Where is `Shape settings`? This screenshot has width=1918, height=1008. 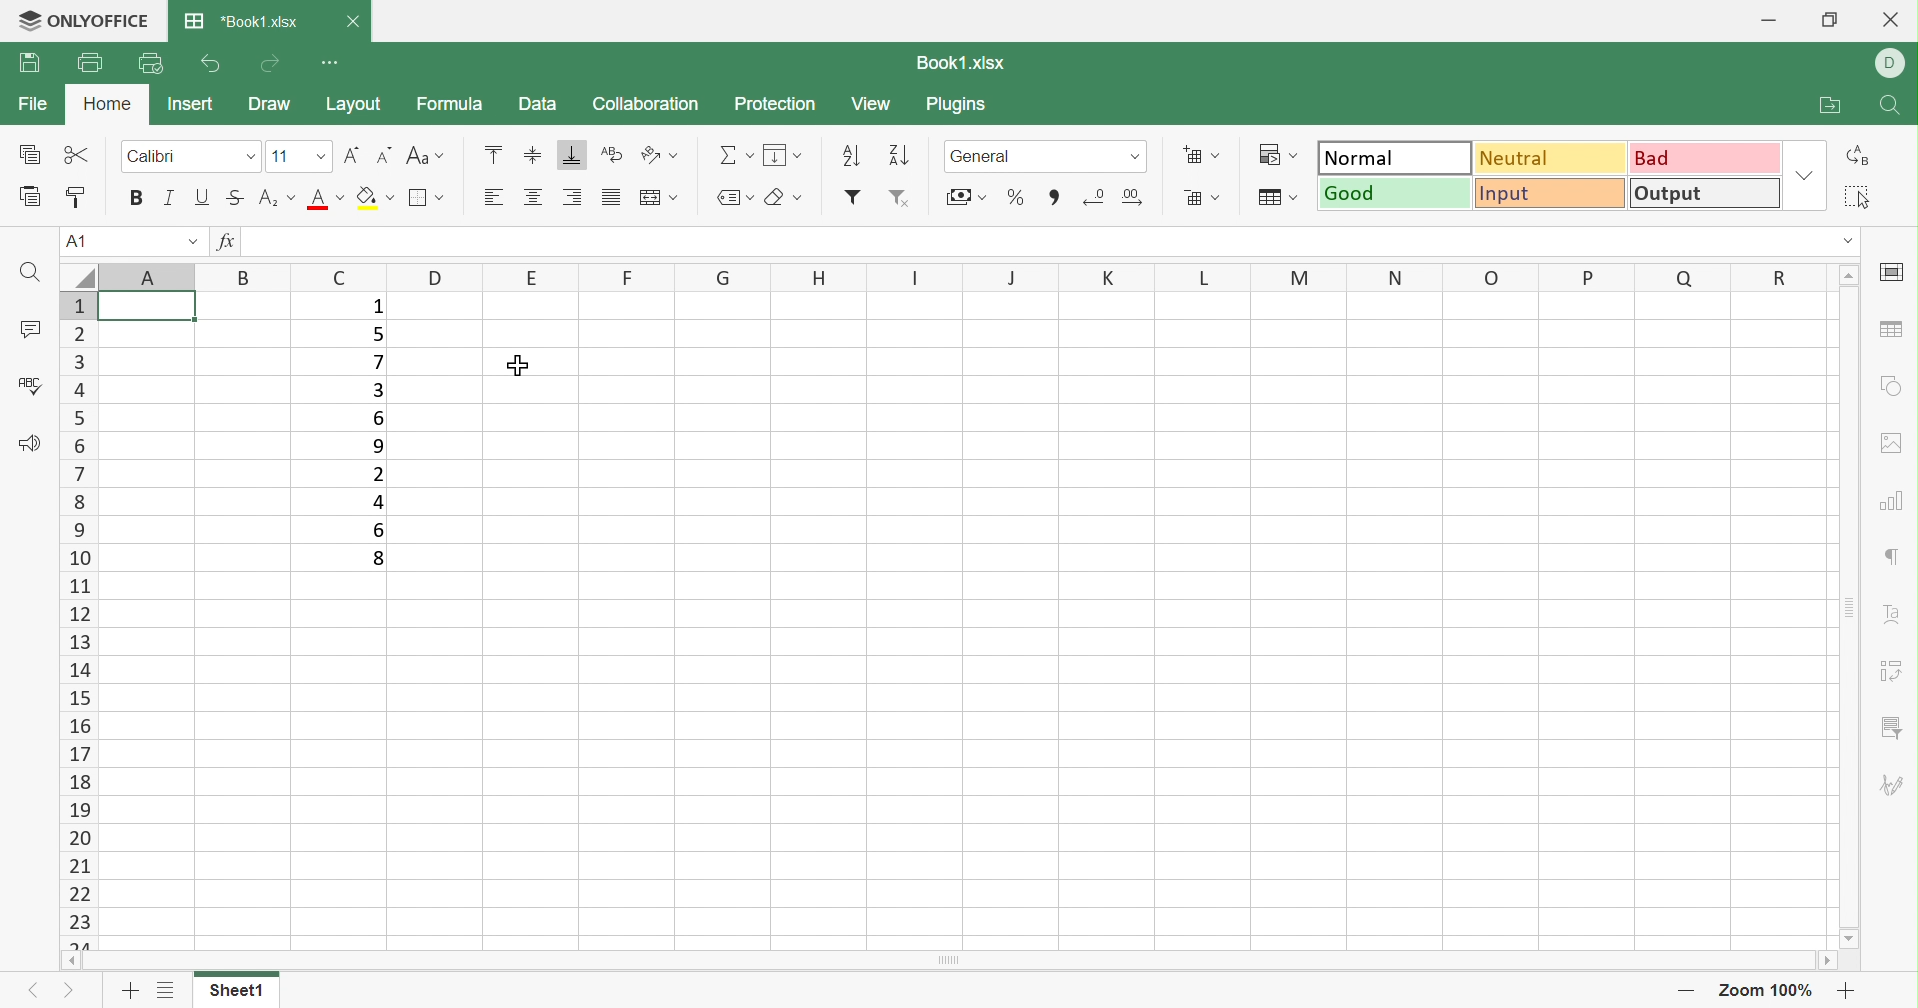
Shape settings is located at coordinates (1890, 374).